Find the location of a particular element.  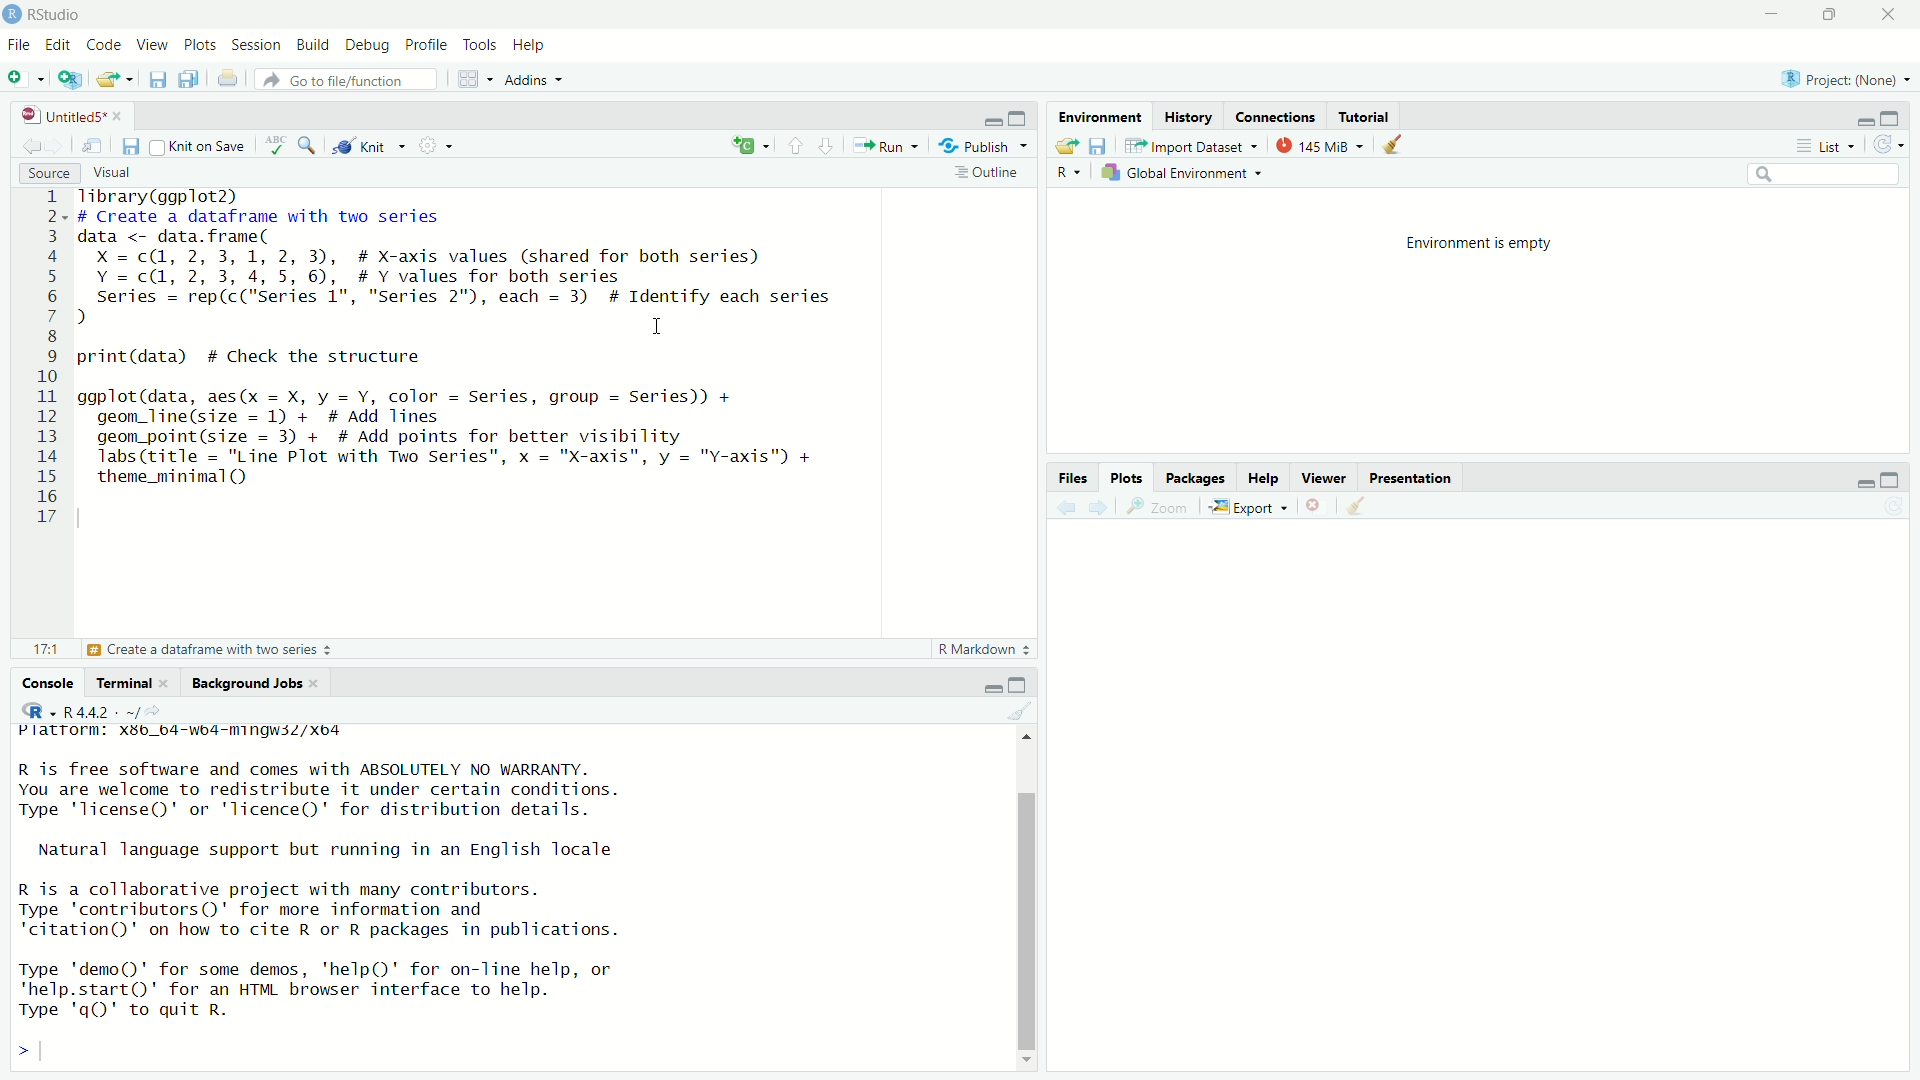

Untitled is located at coordinates (70, 113).